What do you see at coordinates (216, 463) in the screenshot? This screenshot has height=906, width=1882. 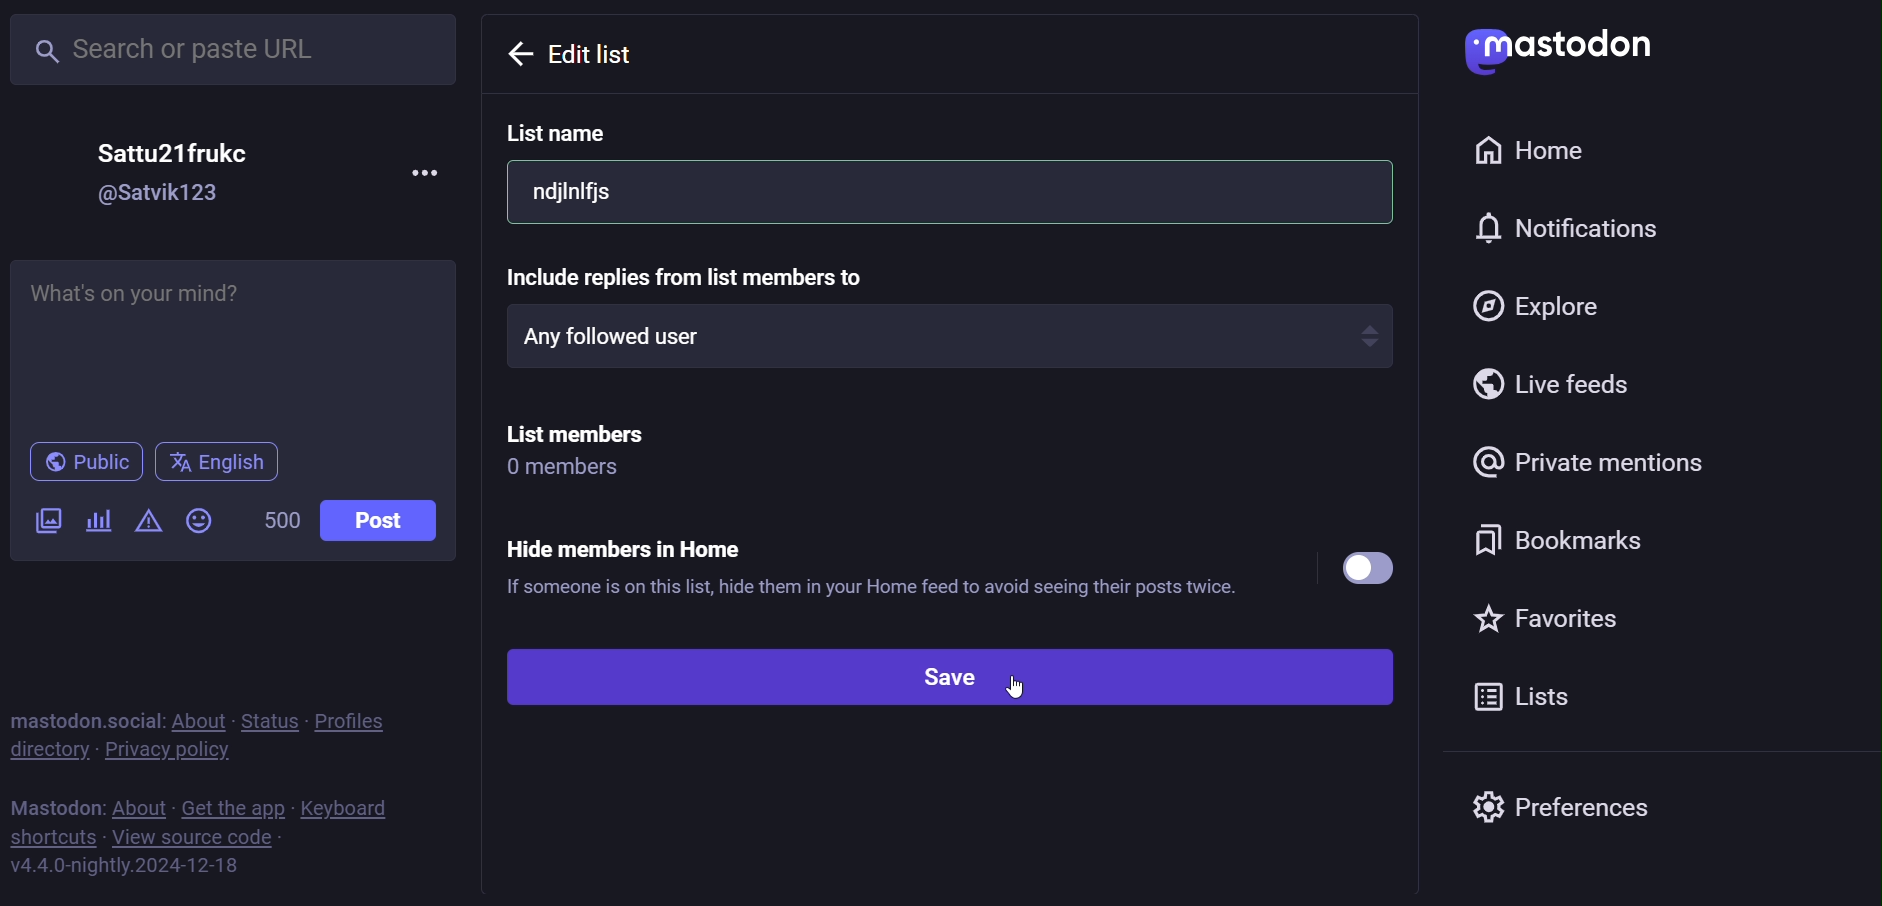 I see `english` at bounding box center [216, 463].